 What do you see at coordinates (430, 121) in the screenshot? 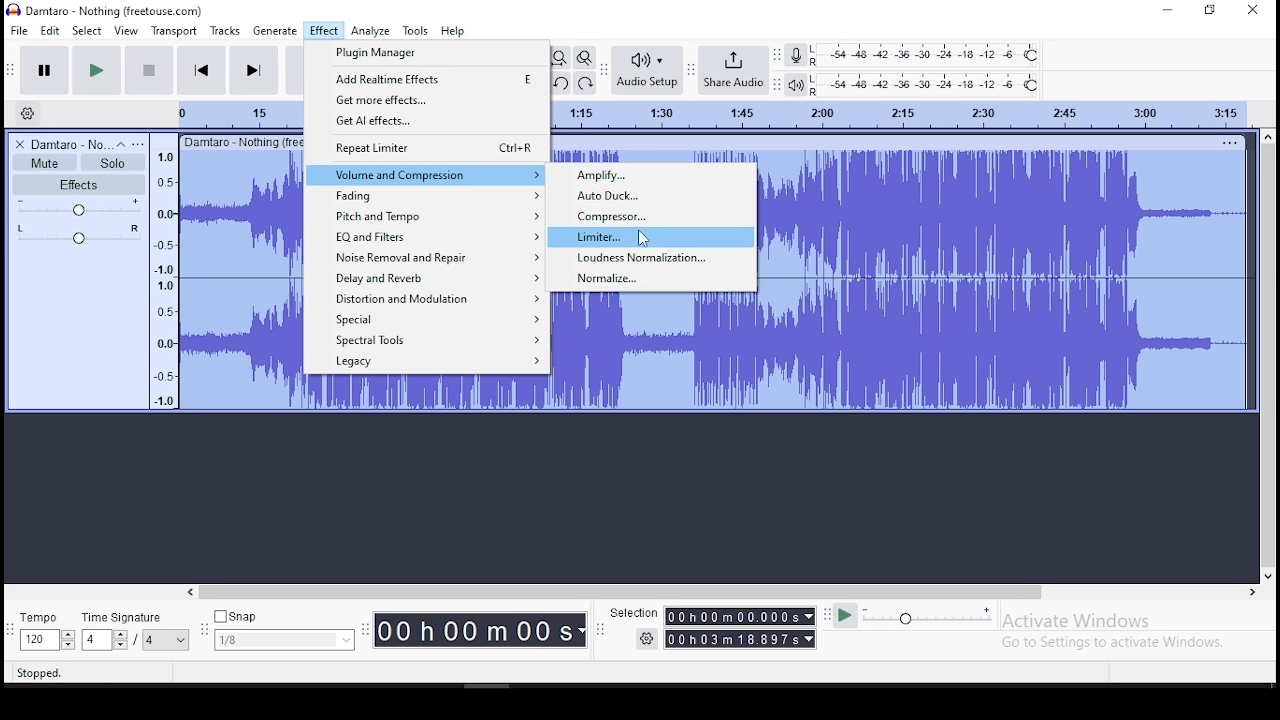
I see `get AI effects` at bounding box center [430, 121].